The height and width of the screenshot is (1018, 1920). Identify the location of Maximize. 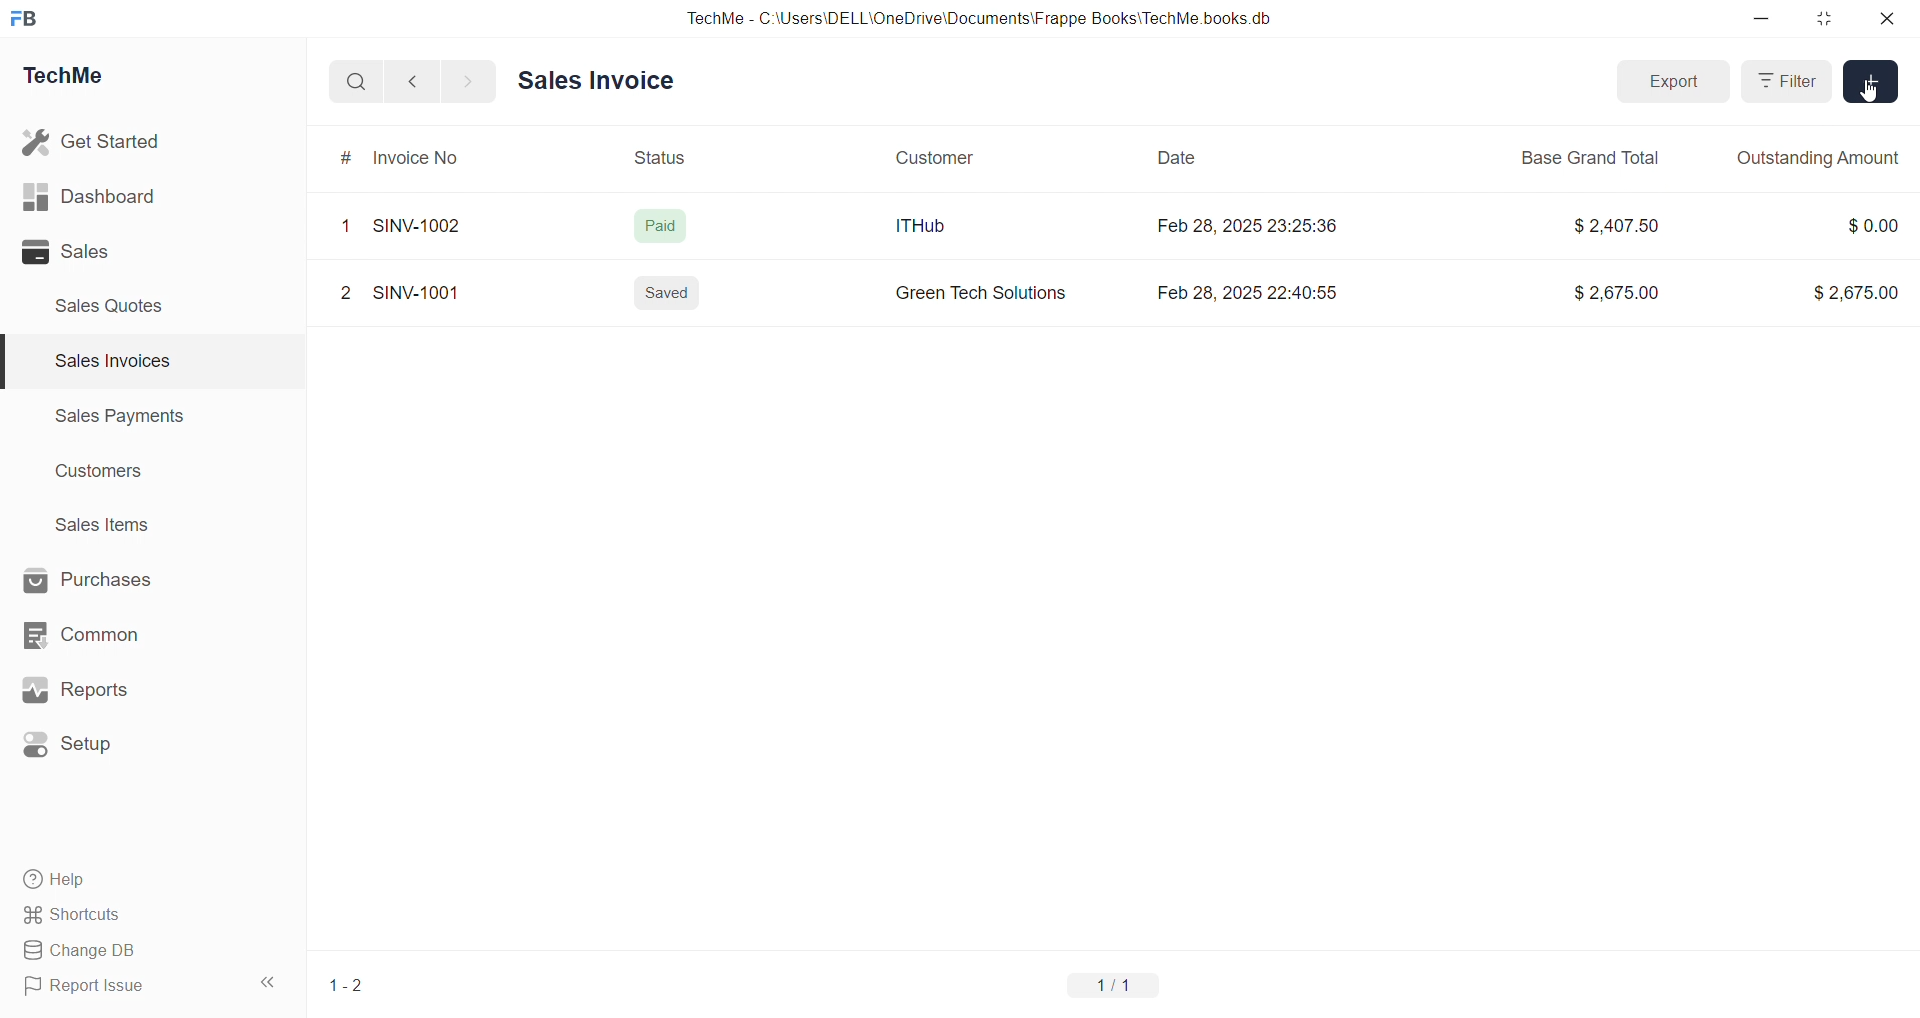
(1827, 23).